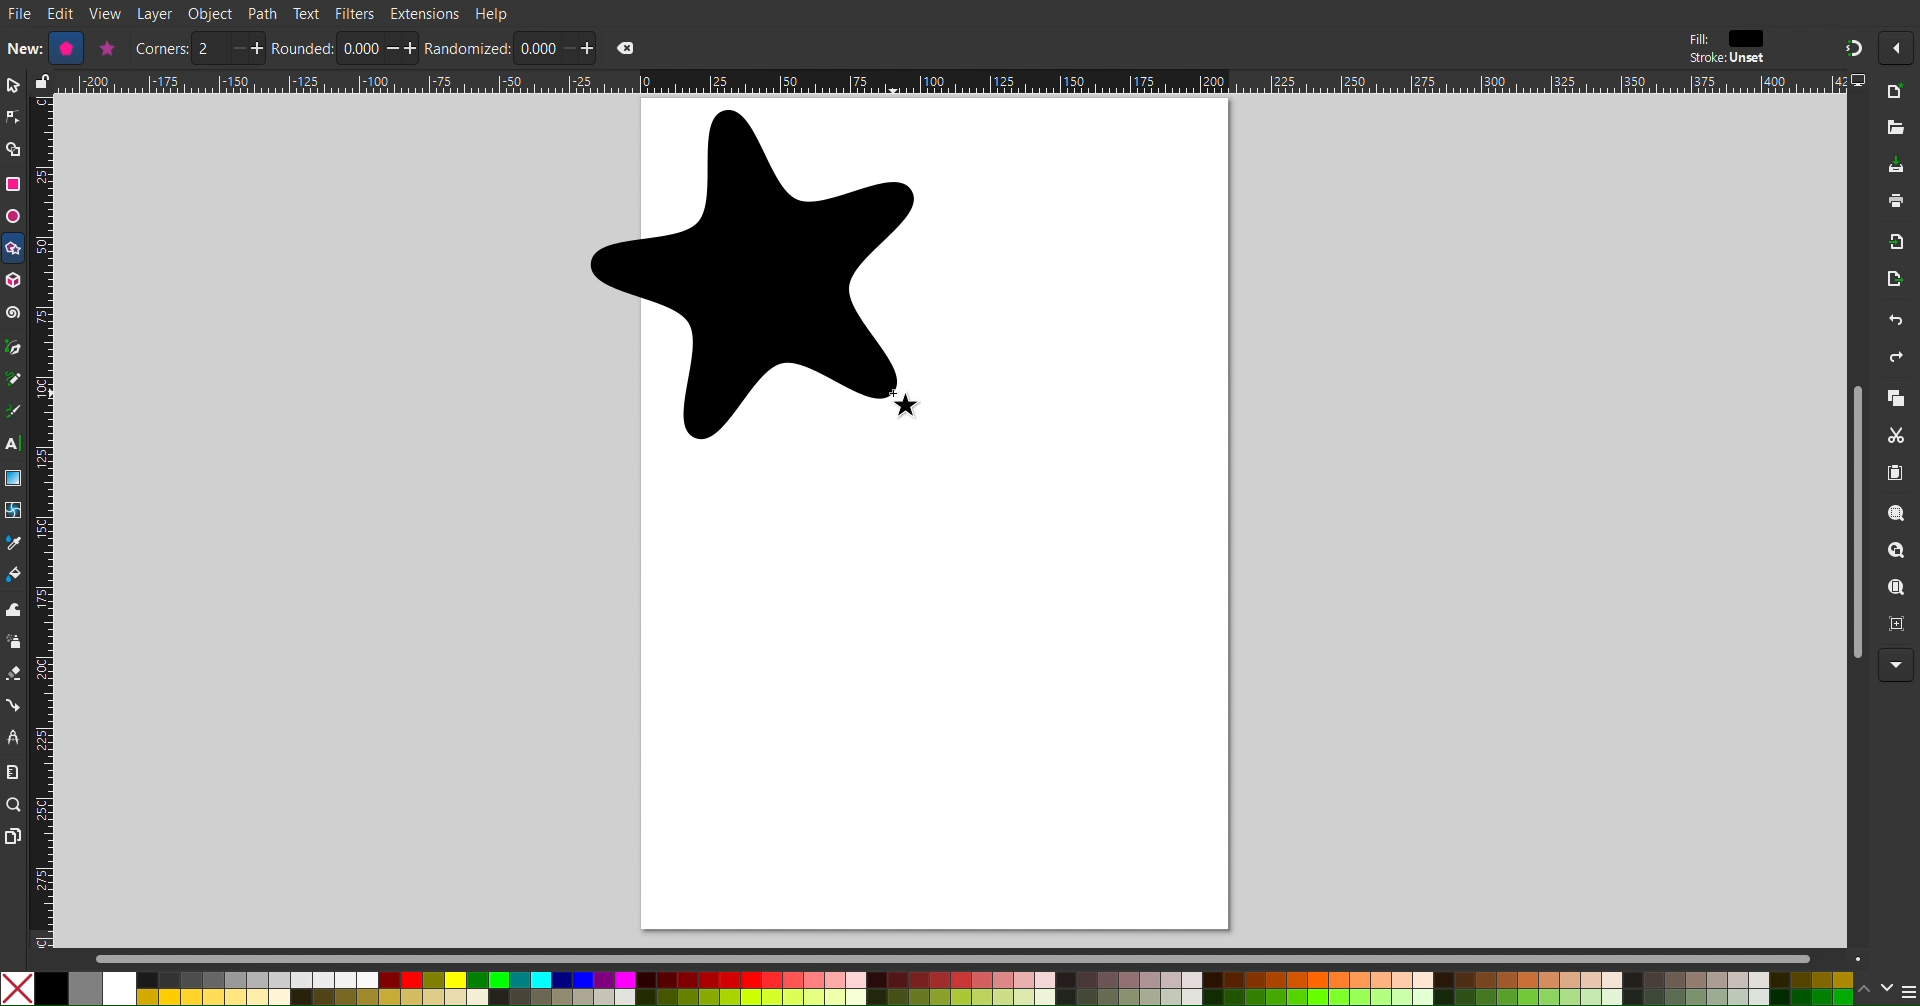  I want to click on Open, so click(1897, 129).